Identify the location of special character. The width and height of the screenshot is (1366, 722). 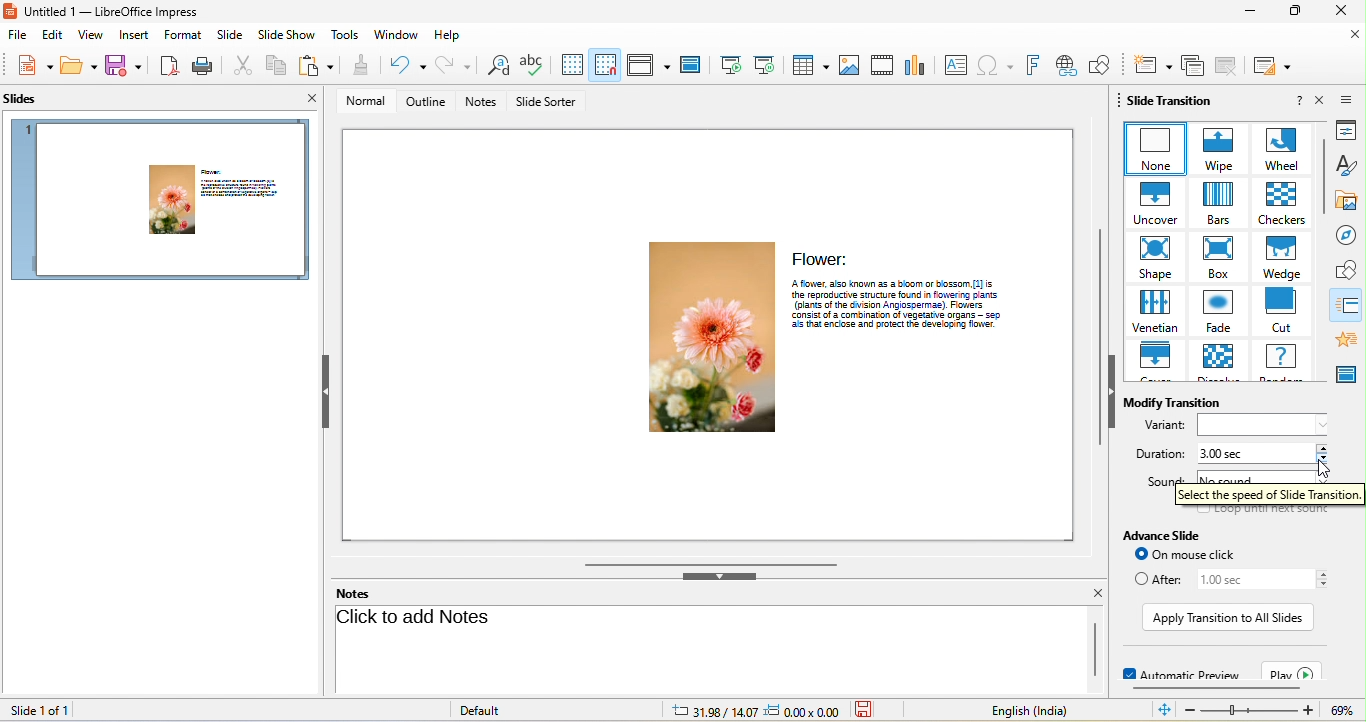
(997, 63).